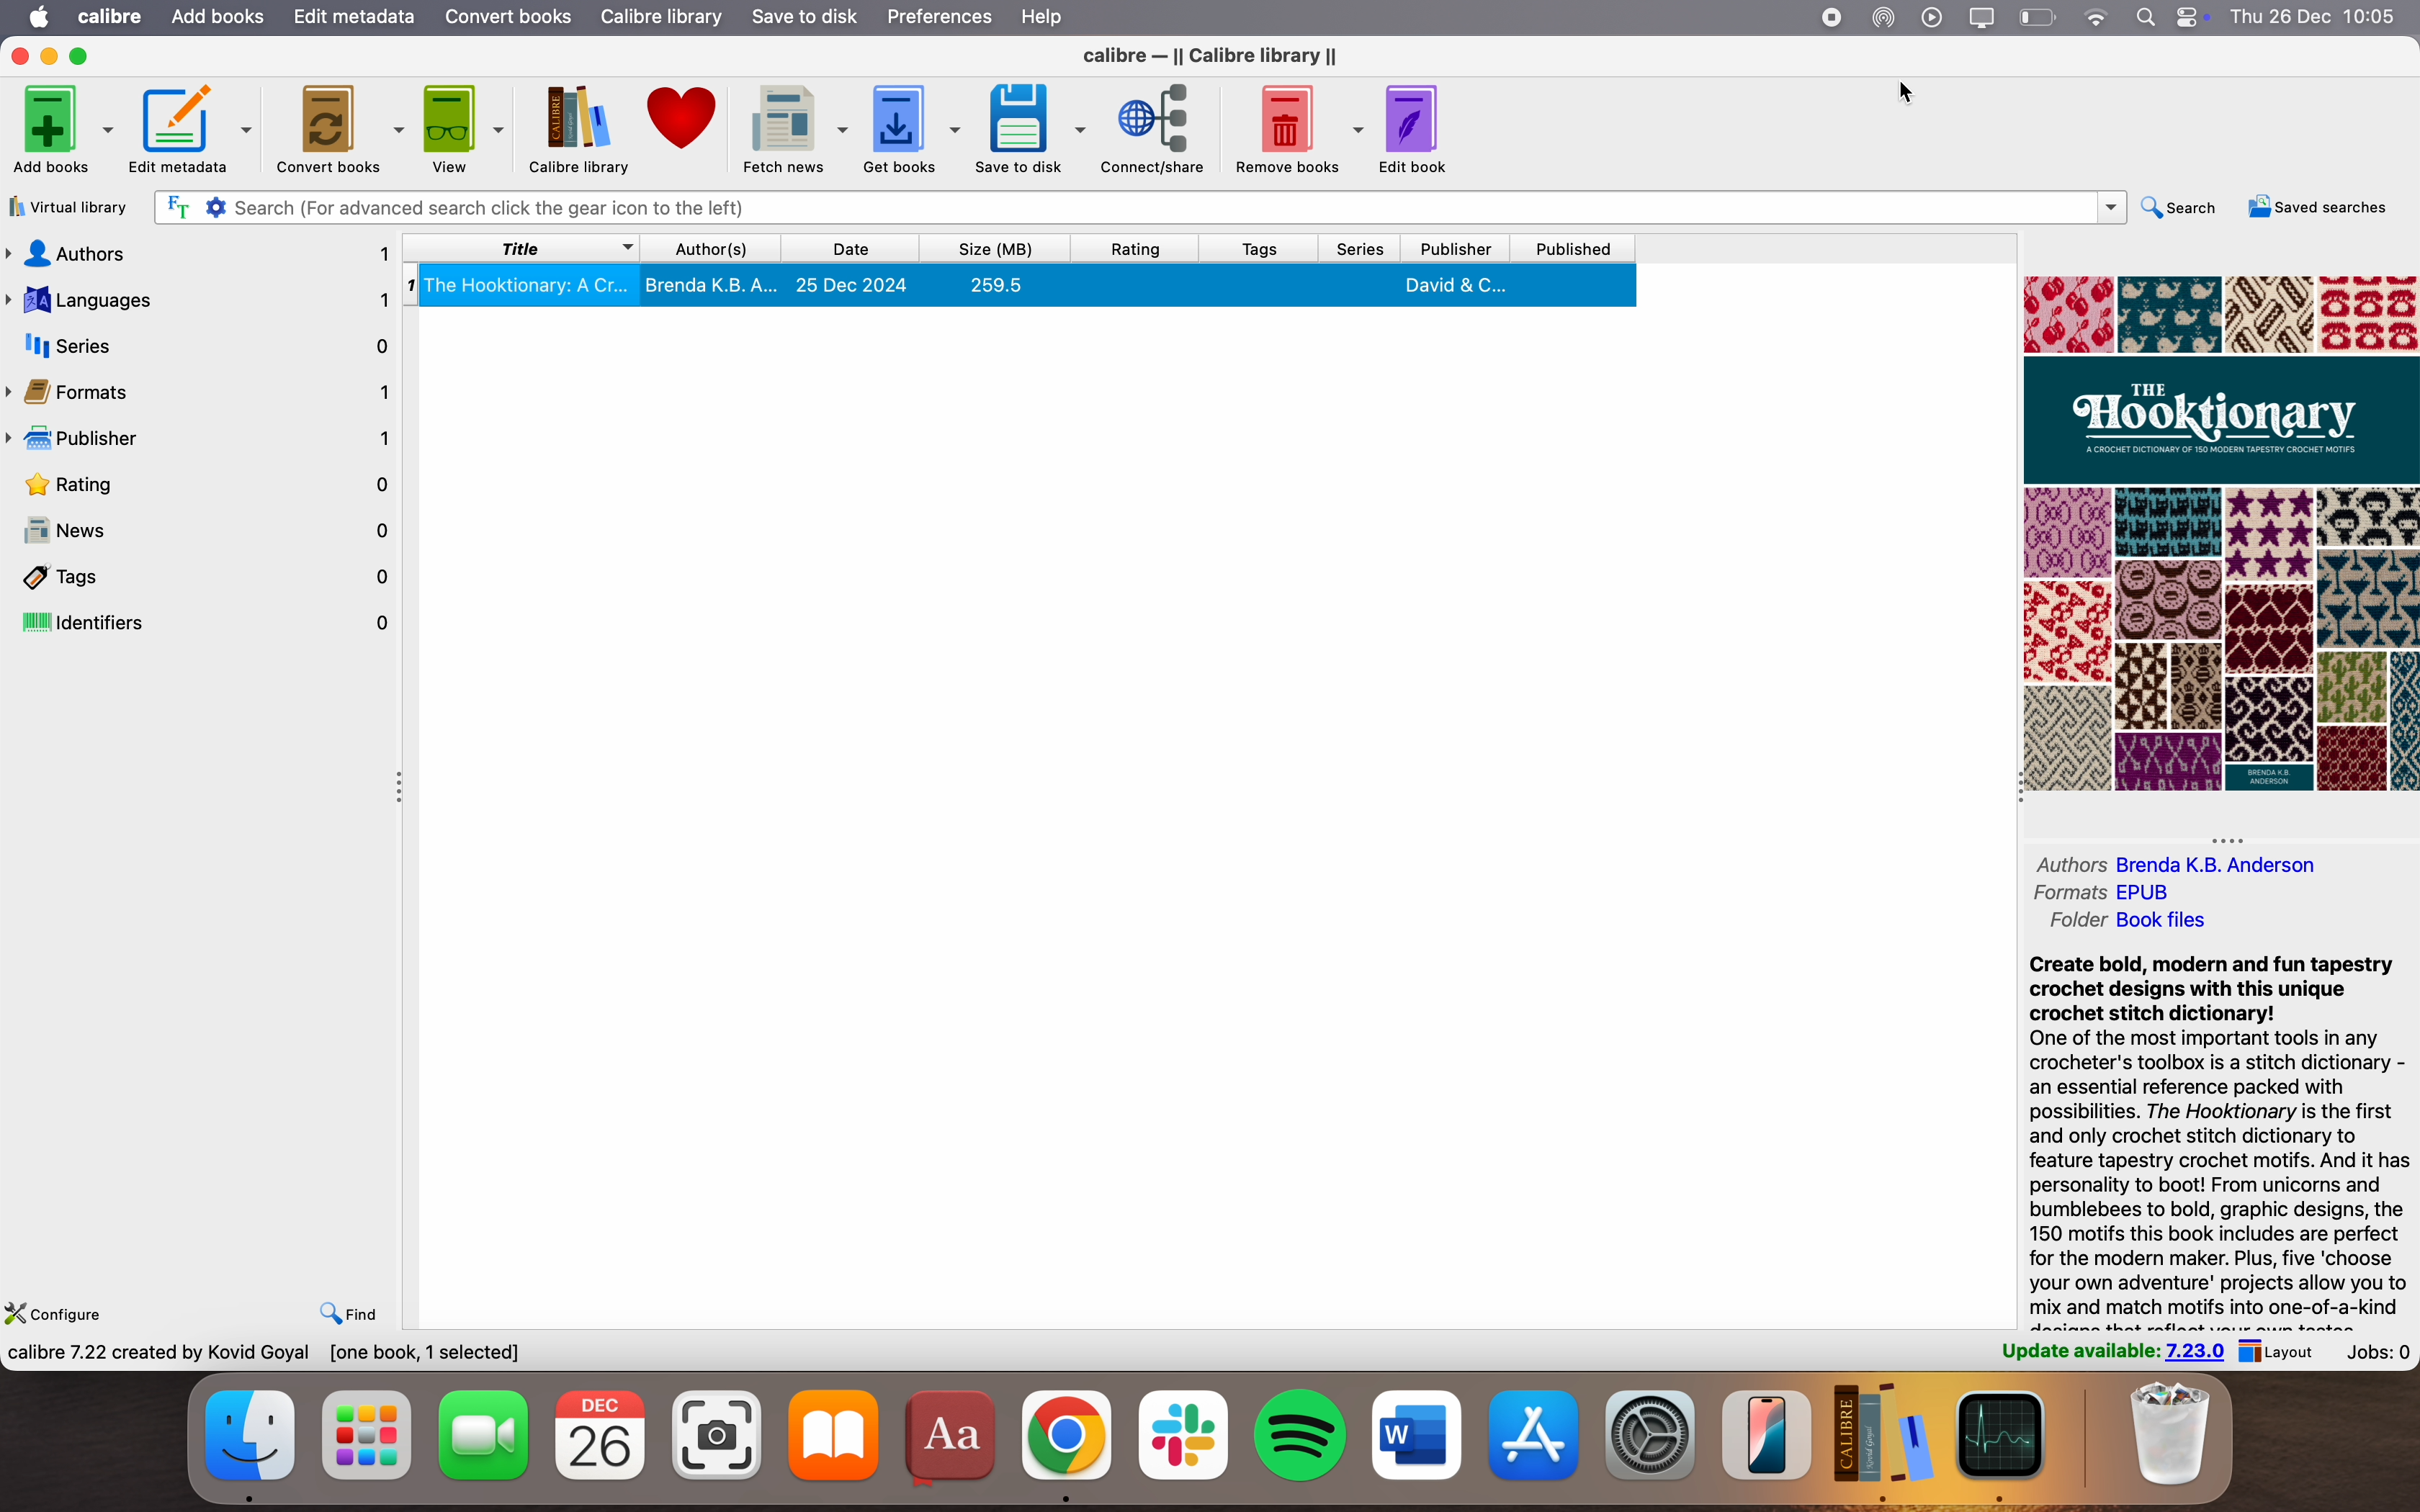 The height and width of the screenshot is (1512, 2420). What do you see at coordinates (1413, 129) in the screenshot?
I see `edit book` at bounding box center [1413, 129].